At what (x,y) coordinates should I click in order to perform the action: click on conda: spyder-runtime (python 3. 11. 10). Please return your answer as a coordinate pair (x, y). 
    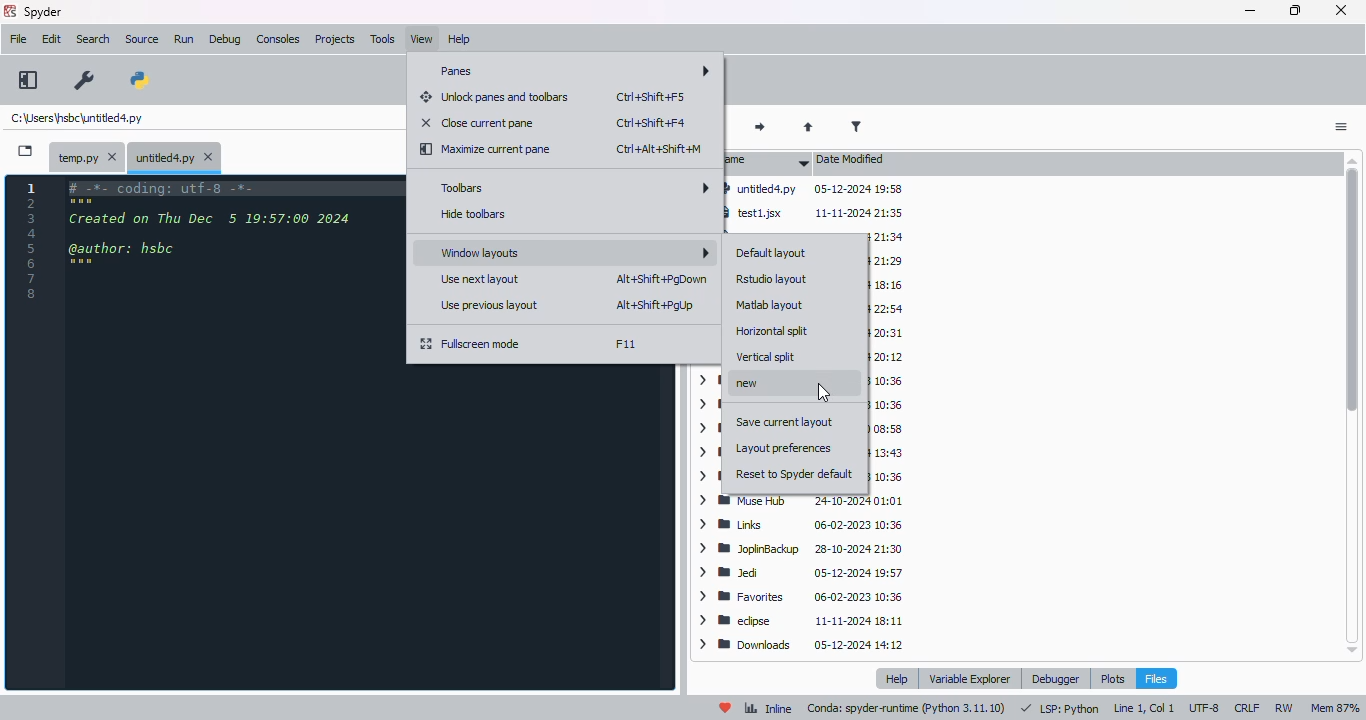
    Looking at the image, I should click on (908, 709).